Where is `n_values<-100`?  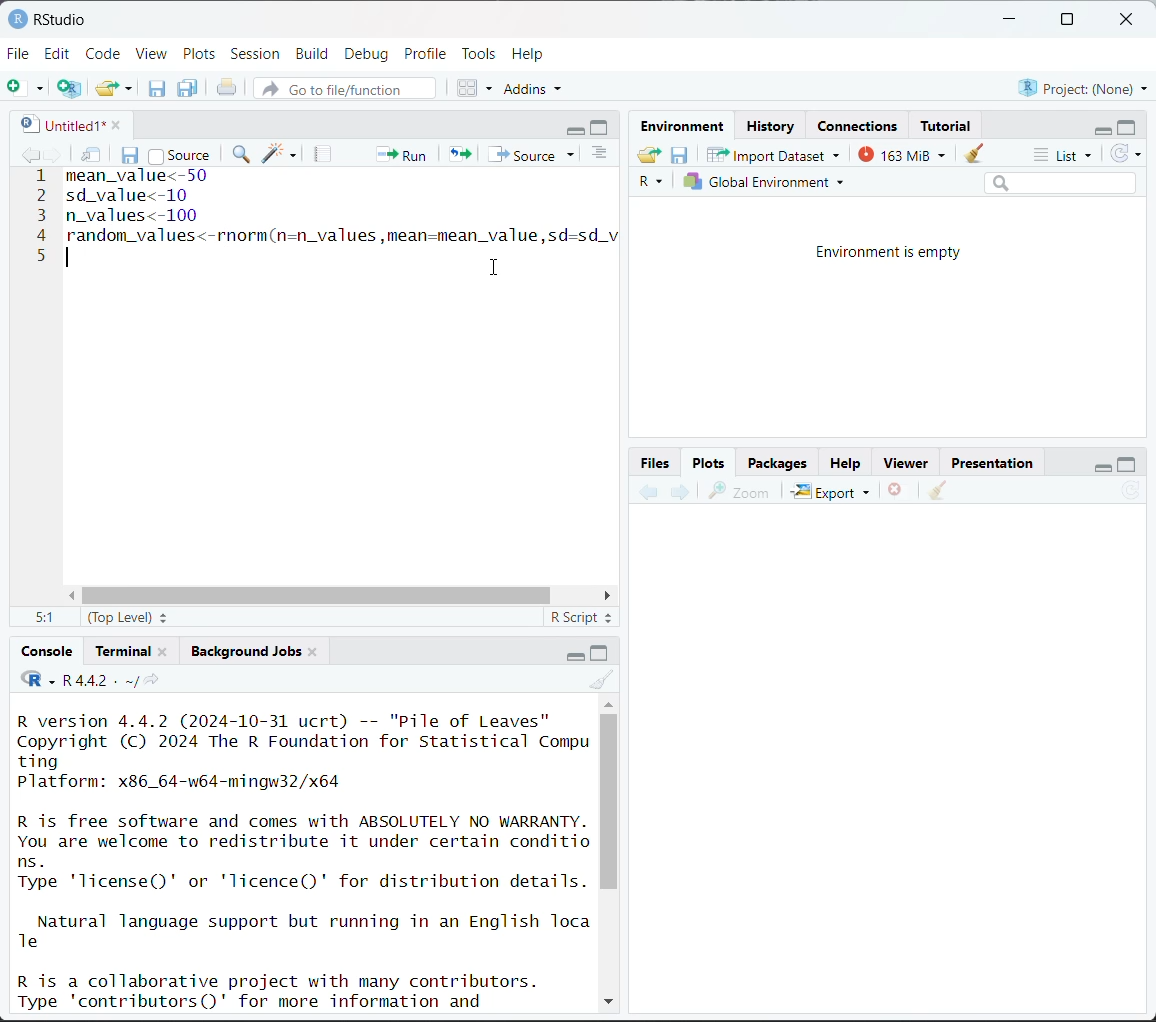
n_values<-100 is located at coordinates (134, 215).